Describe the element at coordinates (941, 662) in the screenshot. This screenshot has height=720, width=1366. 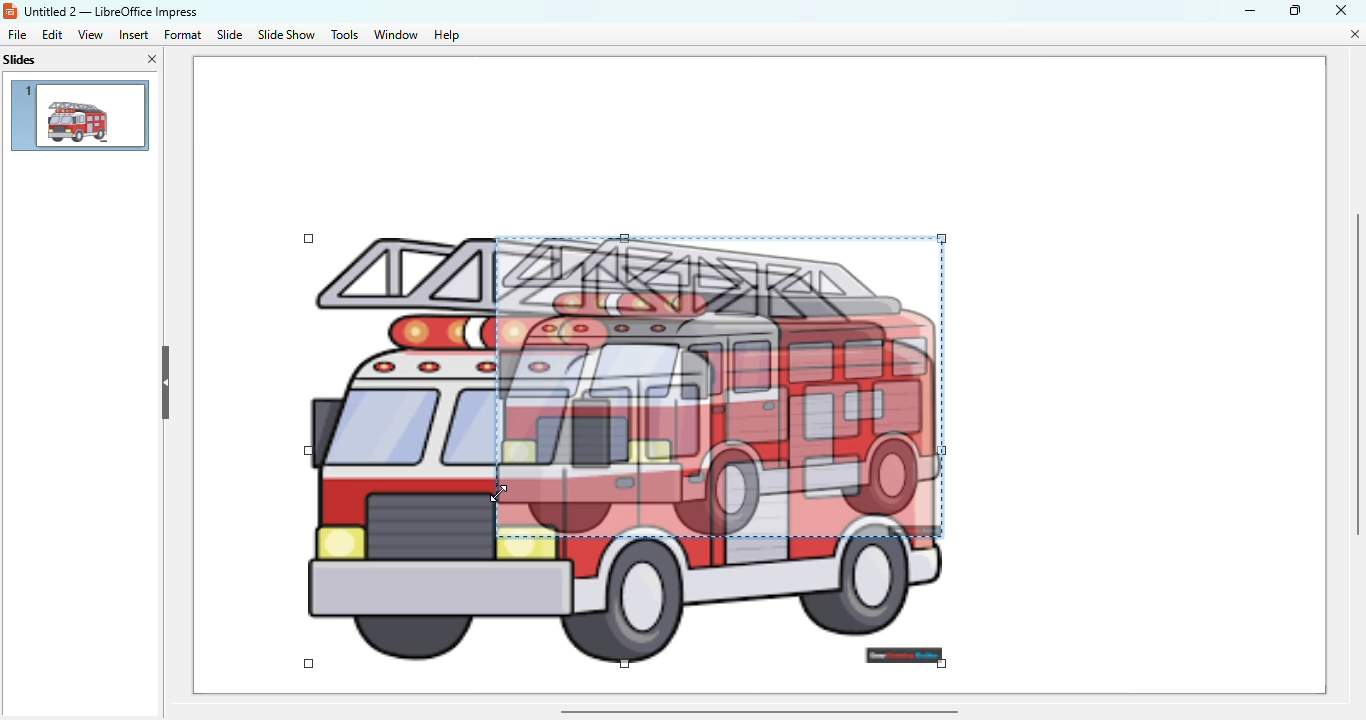
I see `corner handles` at that location.